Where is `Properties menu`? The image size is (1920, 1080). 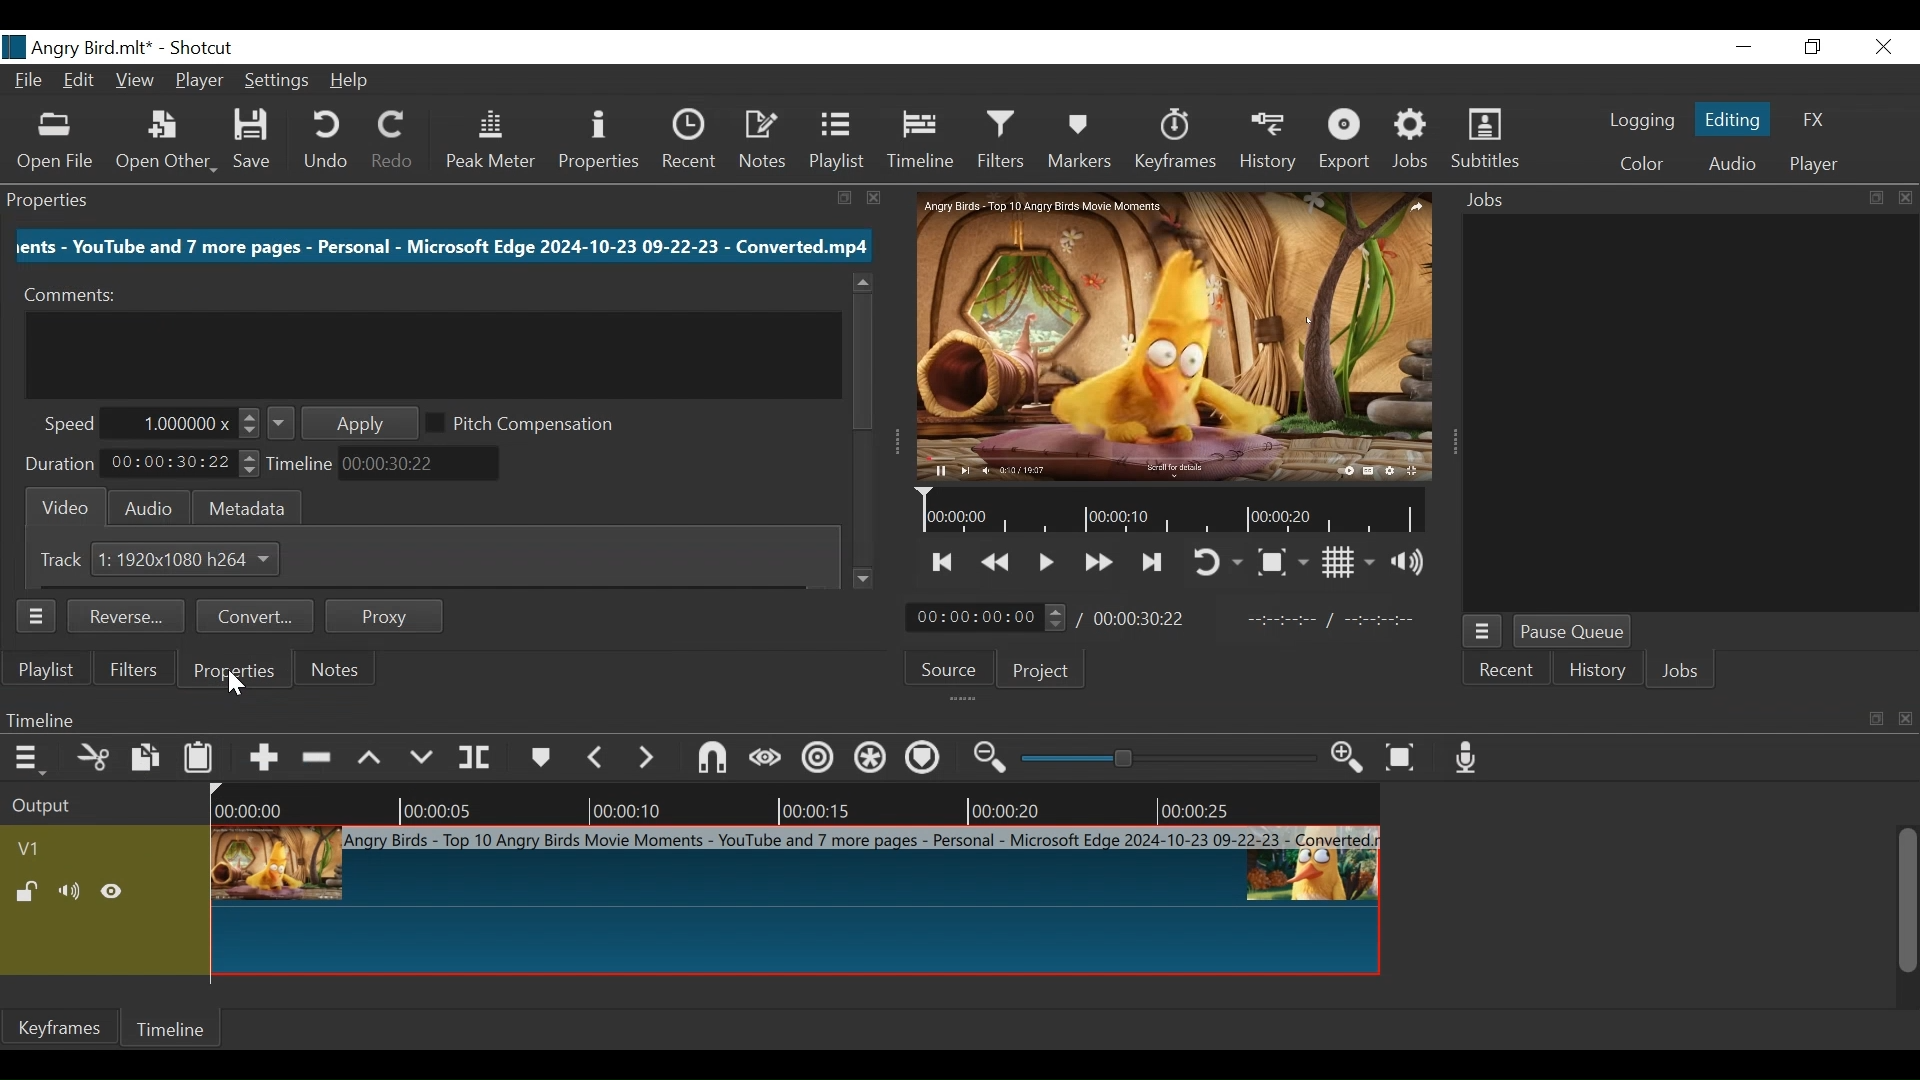 Properties menu is located at coordinates (33, 618).